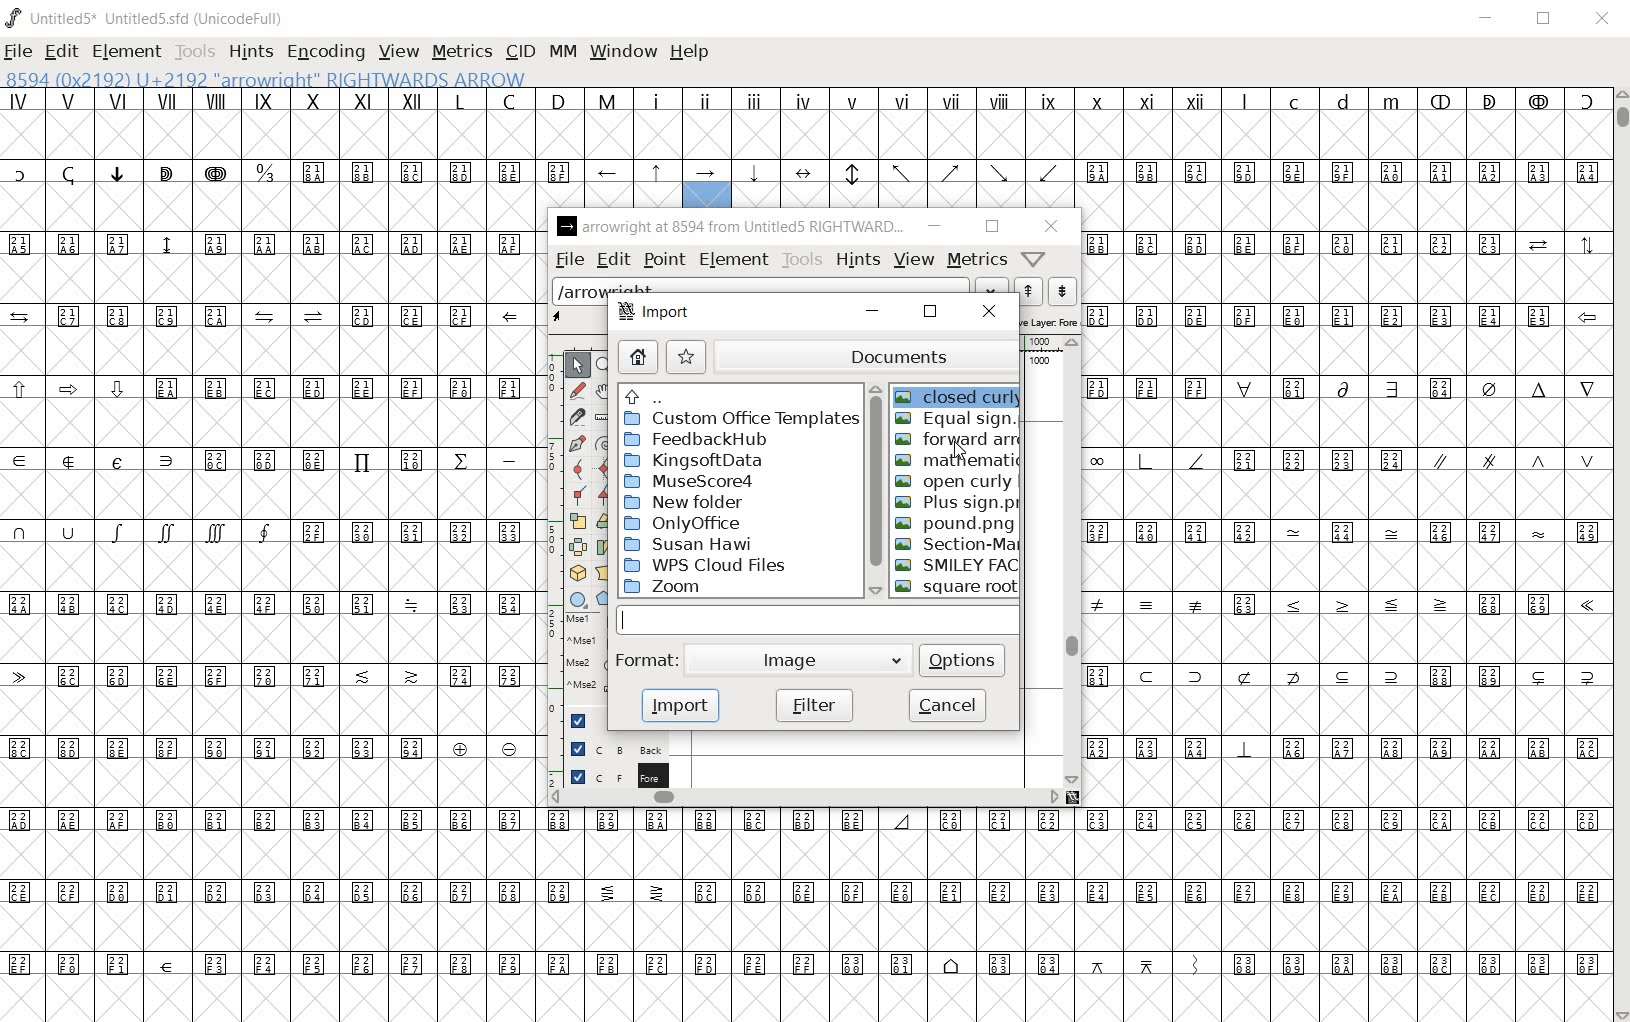 The image size is (1630, 1022). Describe the element at coordinates (778, 288) in the screenshot. I see `load word list` at that location.